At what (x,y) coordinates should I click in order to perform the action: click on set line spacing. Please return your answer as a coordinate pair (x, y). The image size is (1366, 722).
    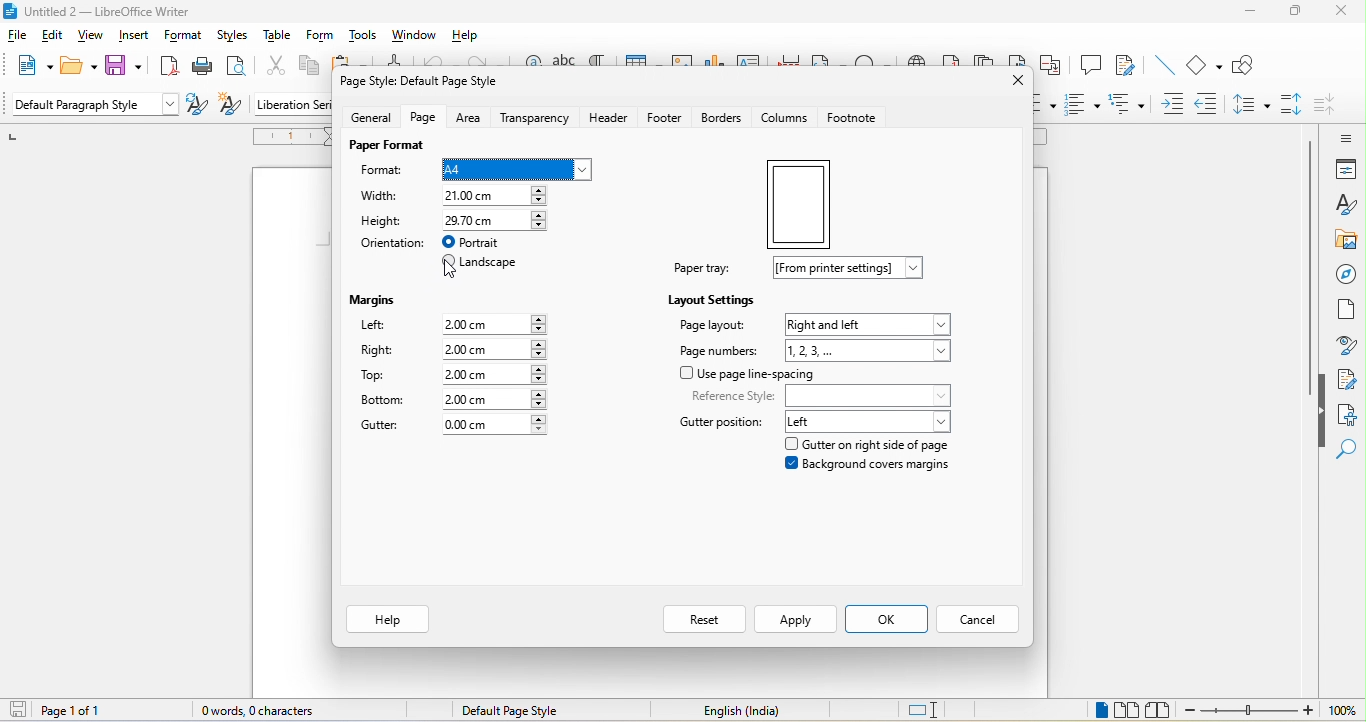
    Looking at the image, I should click on (1250, 107).